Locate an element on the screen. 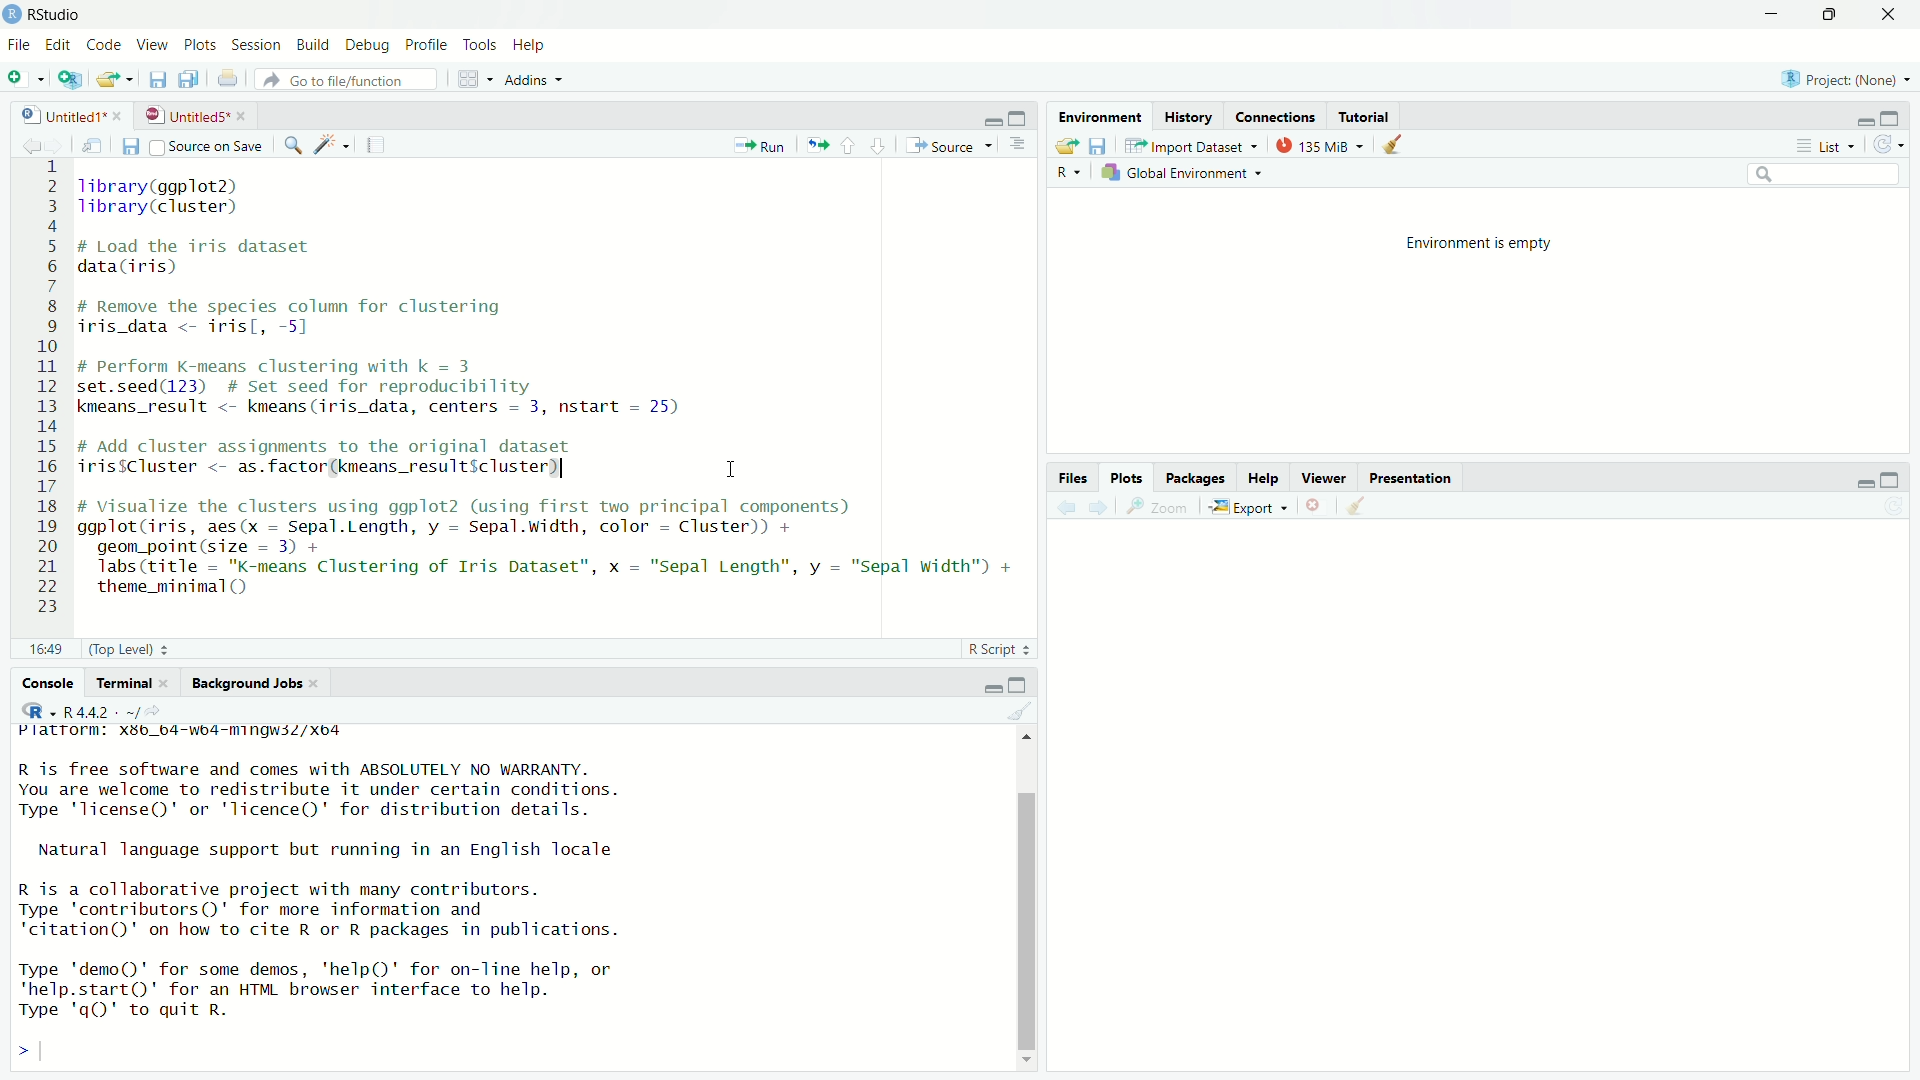 The width and height of the screenshot is (1920, 1080). create a project is located at coordinates (70, 79).